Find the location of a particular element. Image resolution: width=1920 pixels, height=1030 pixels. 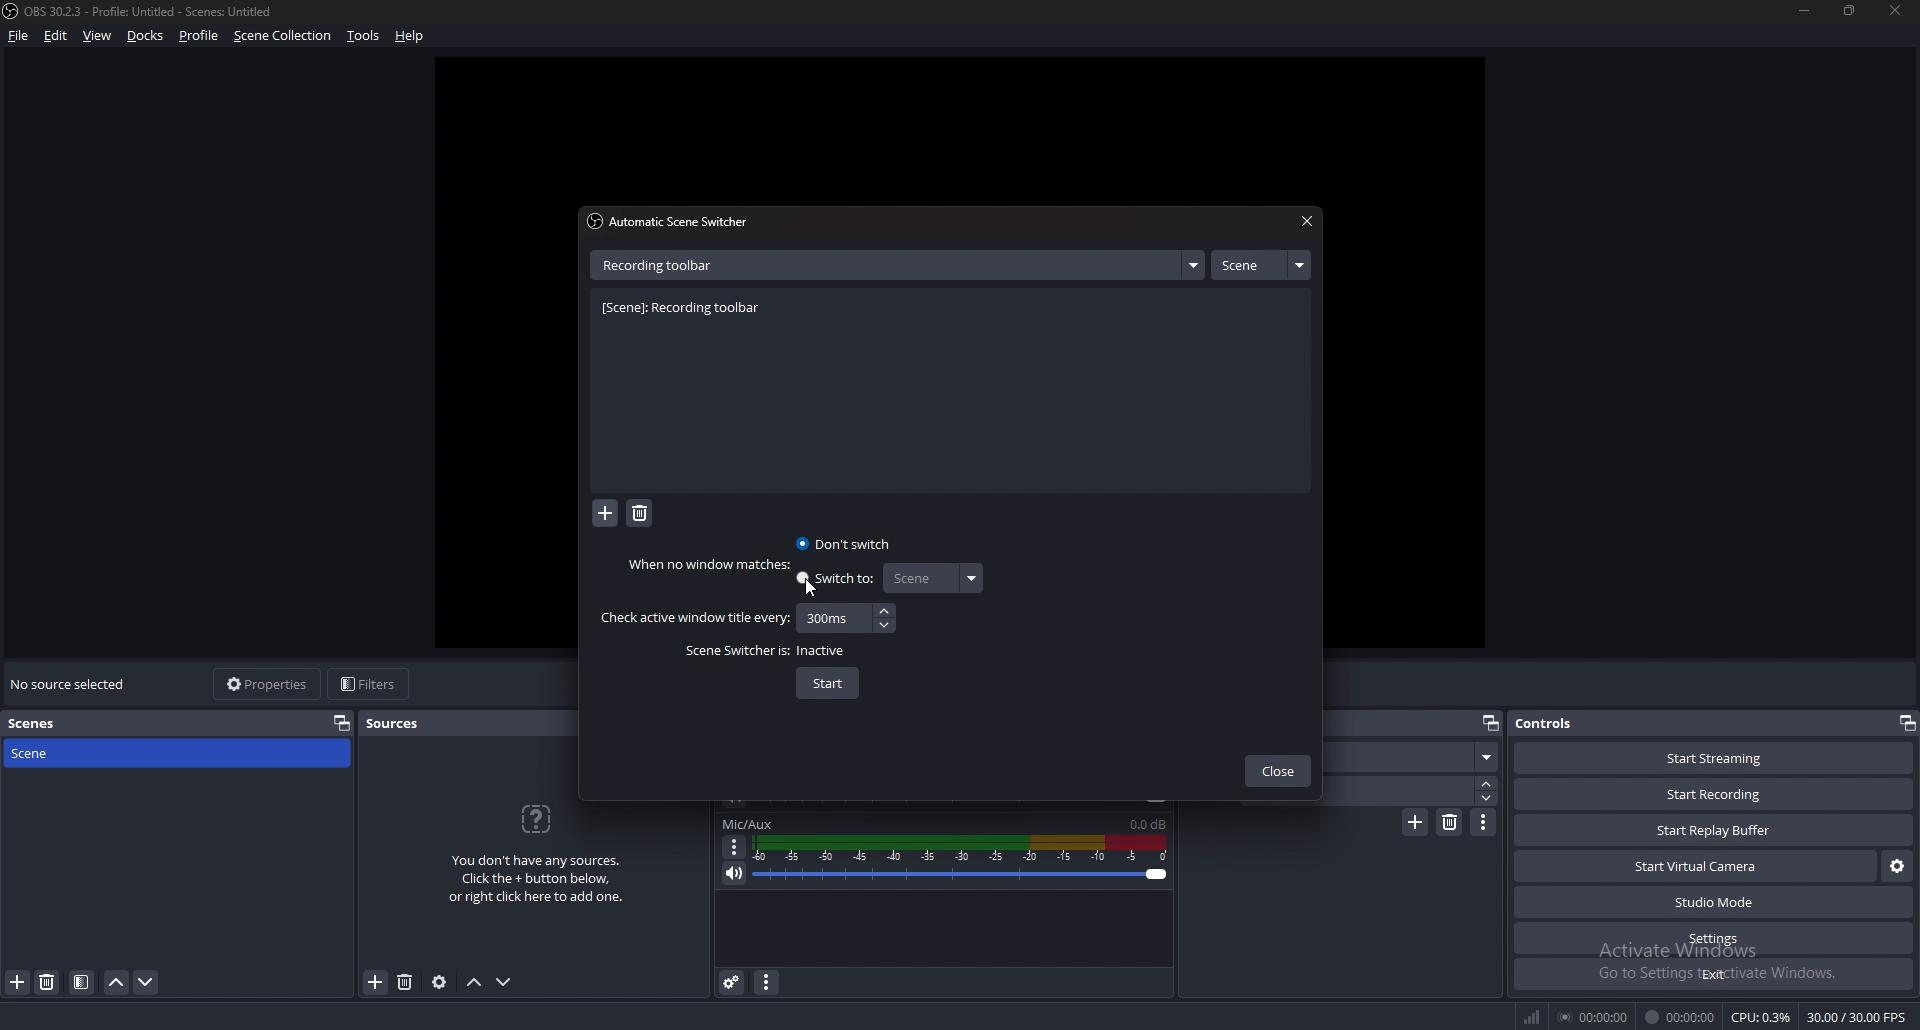

advanced audio properties is located at coordinates (732, 981).